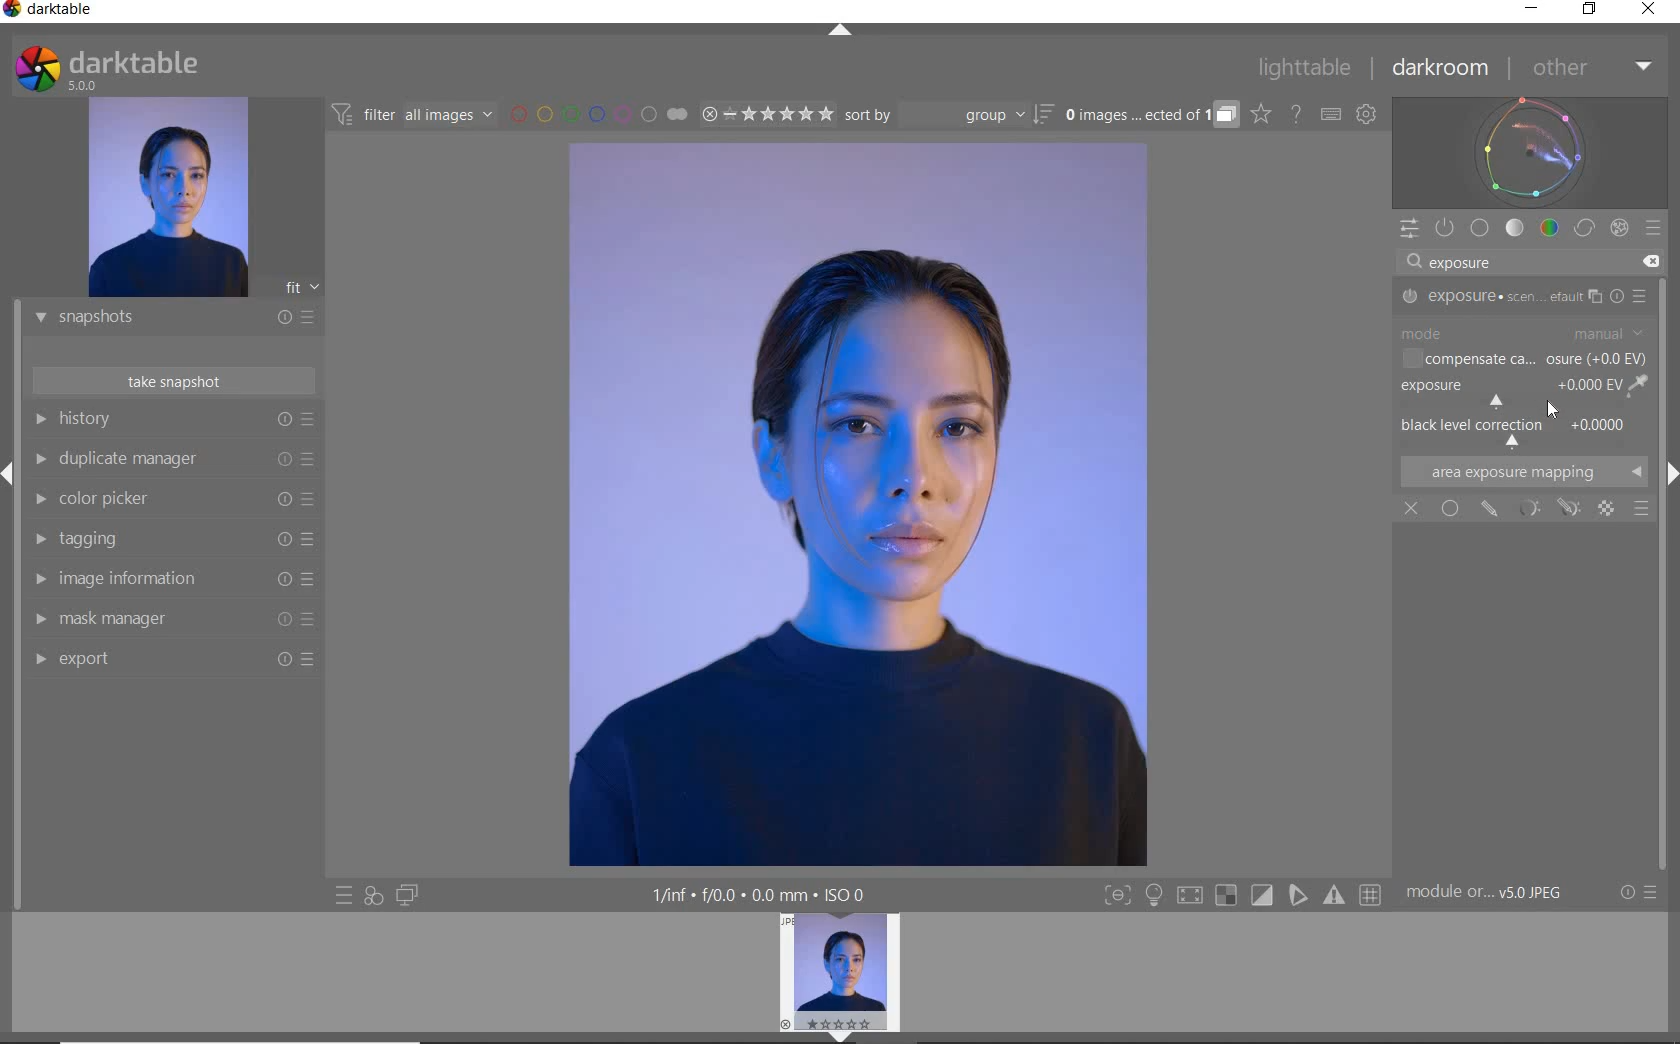 The image size is (1680, 1044). Describe the element at coordinates (856, 504) in the screenshot. I see `SELECTED IMAGE` at that location.